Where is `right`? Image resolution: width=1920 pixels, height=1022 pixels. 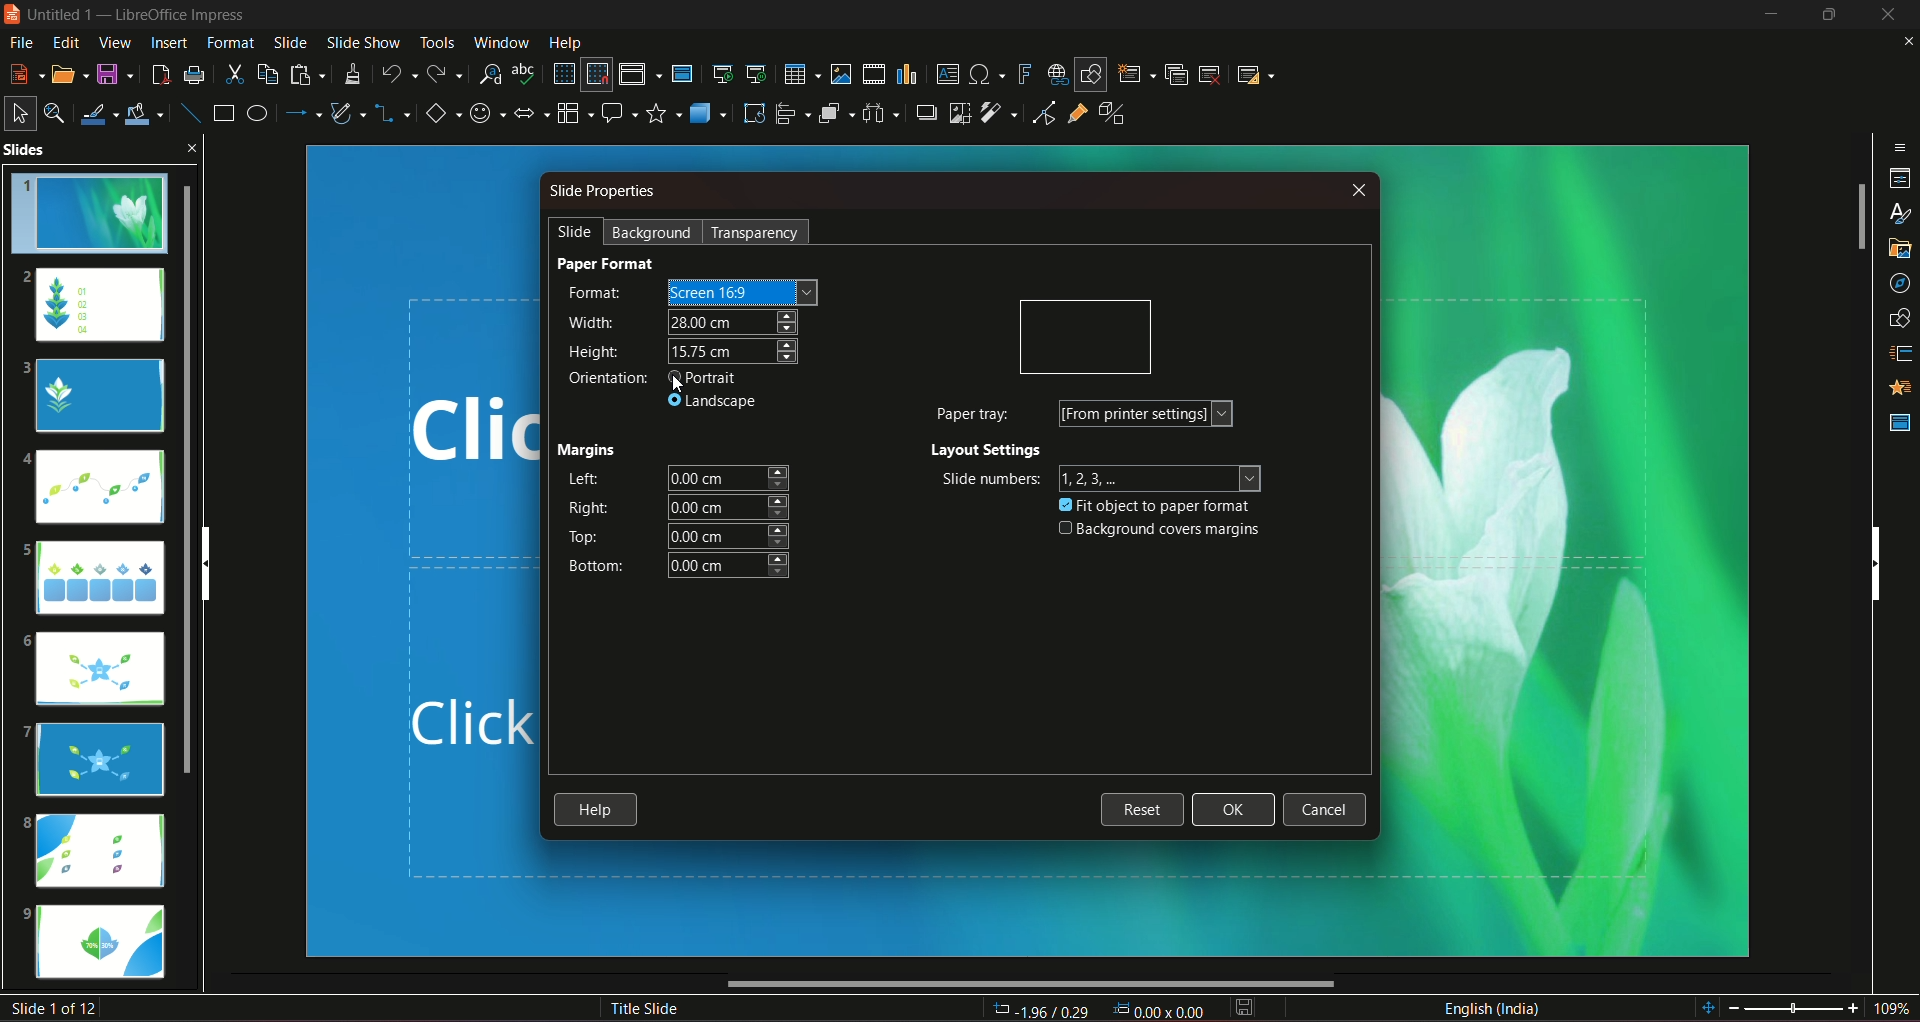
right is located at coordinates (585, 508).